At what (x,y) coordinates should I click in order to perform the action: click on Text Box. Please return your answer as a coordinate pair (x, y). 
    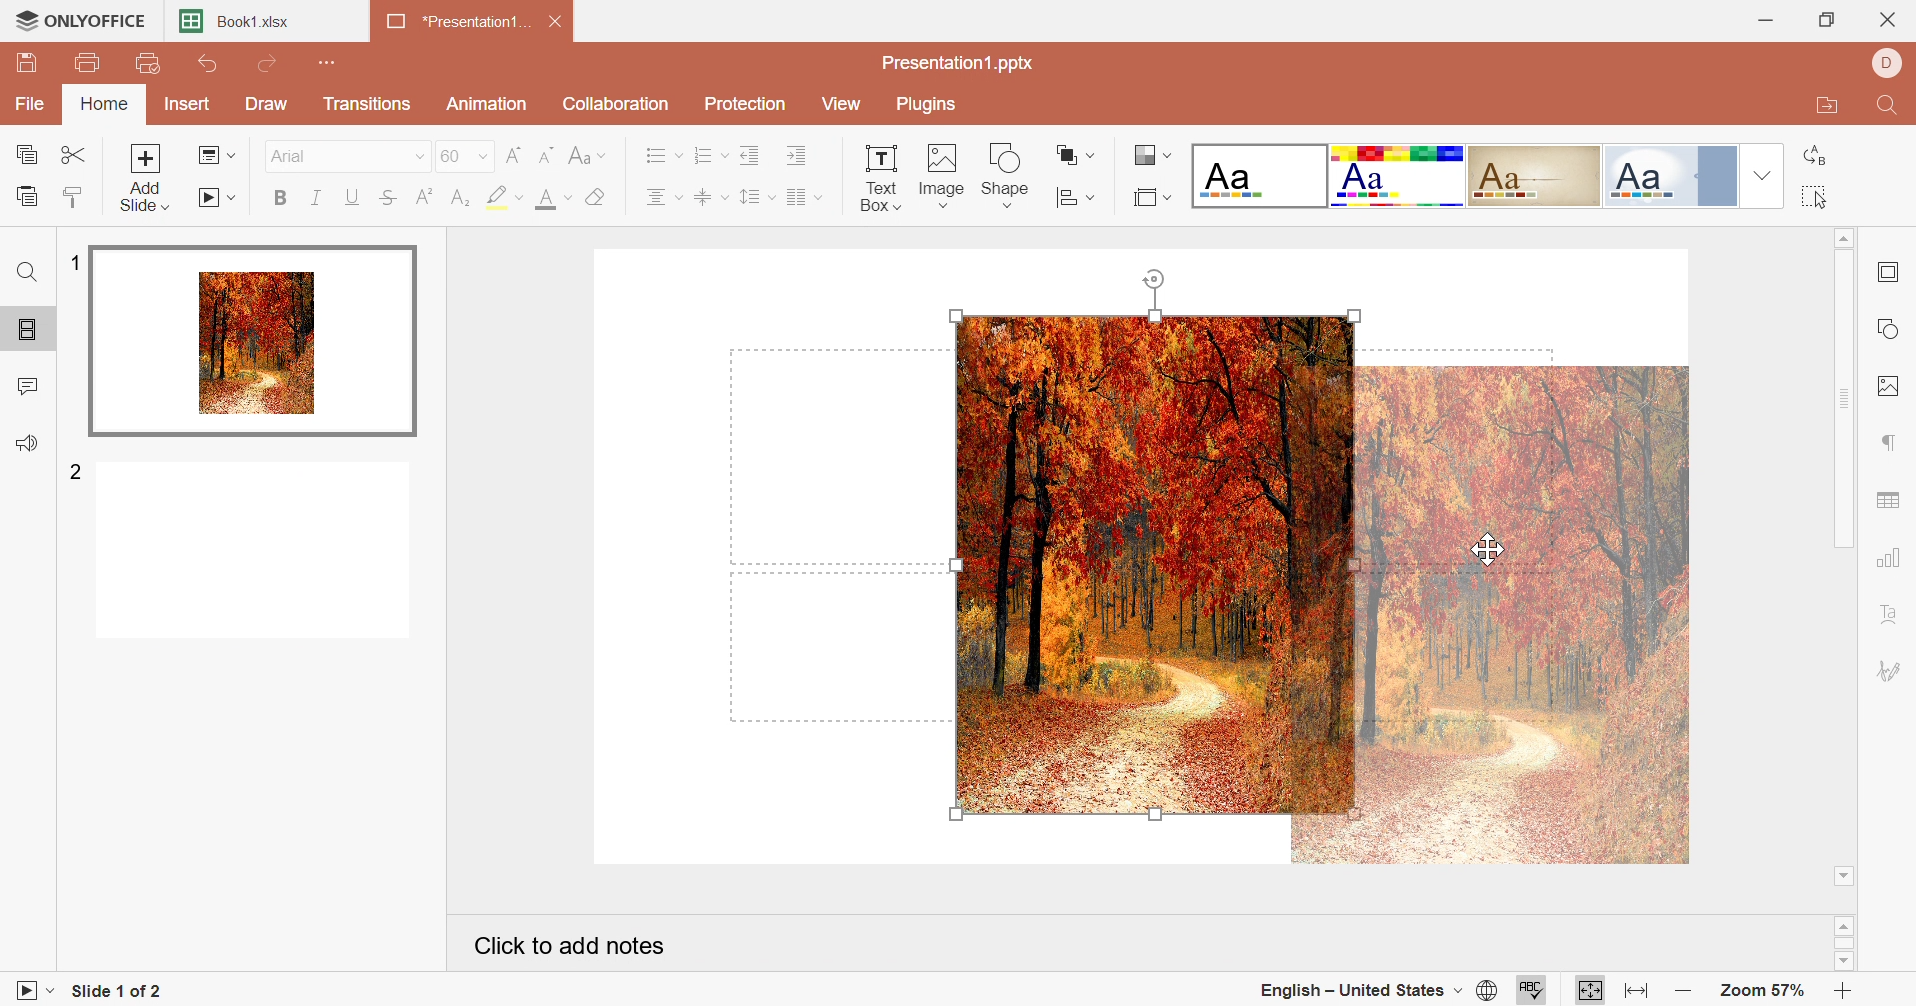
    Looking at the image, I should click on (871, 176).